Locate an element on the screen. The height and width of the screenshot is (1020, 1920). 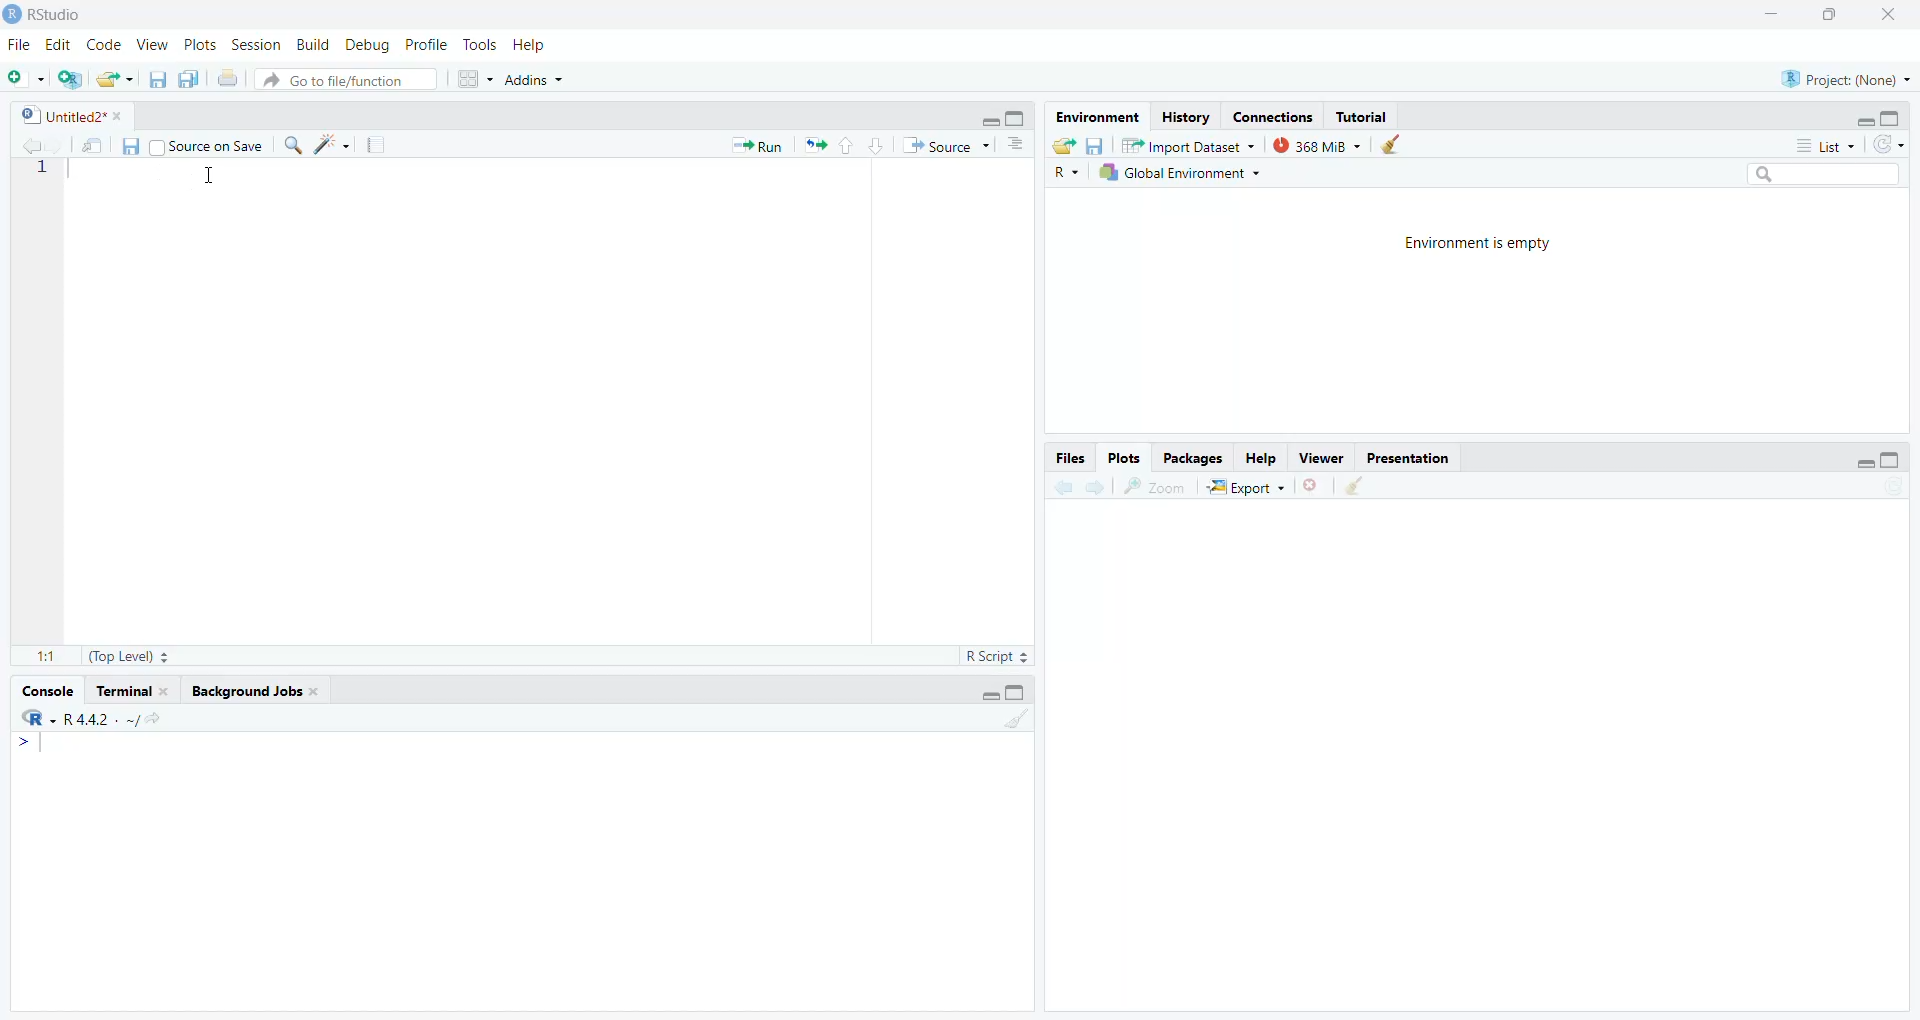
Help is located at coordinates (1262, 458).